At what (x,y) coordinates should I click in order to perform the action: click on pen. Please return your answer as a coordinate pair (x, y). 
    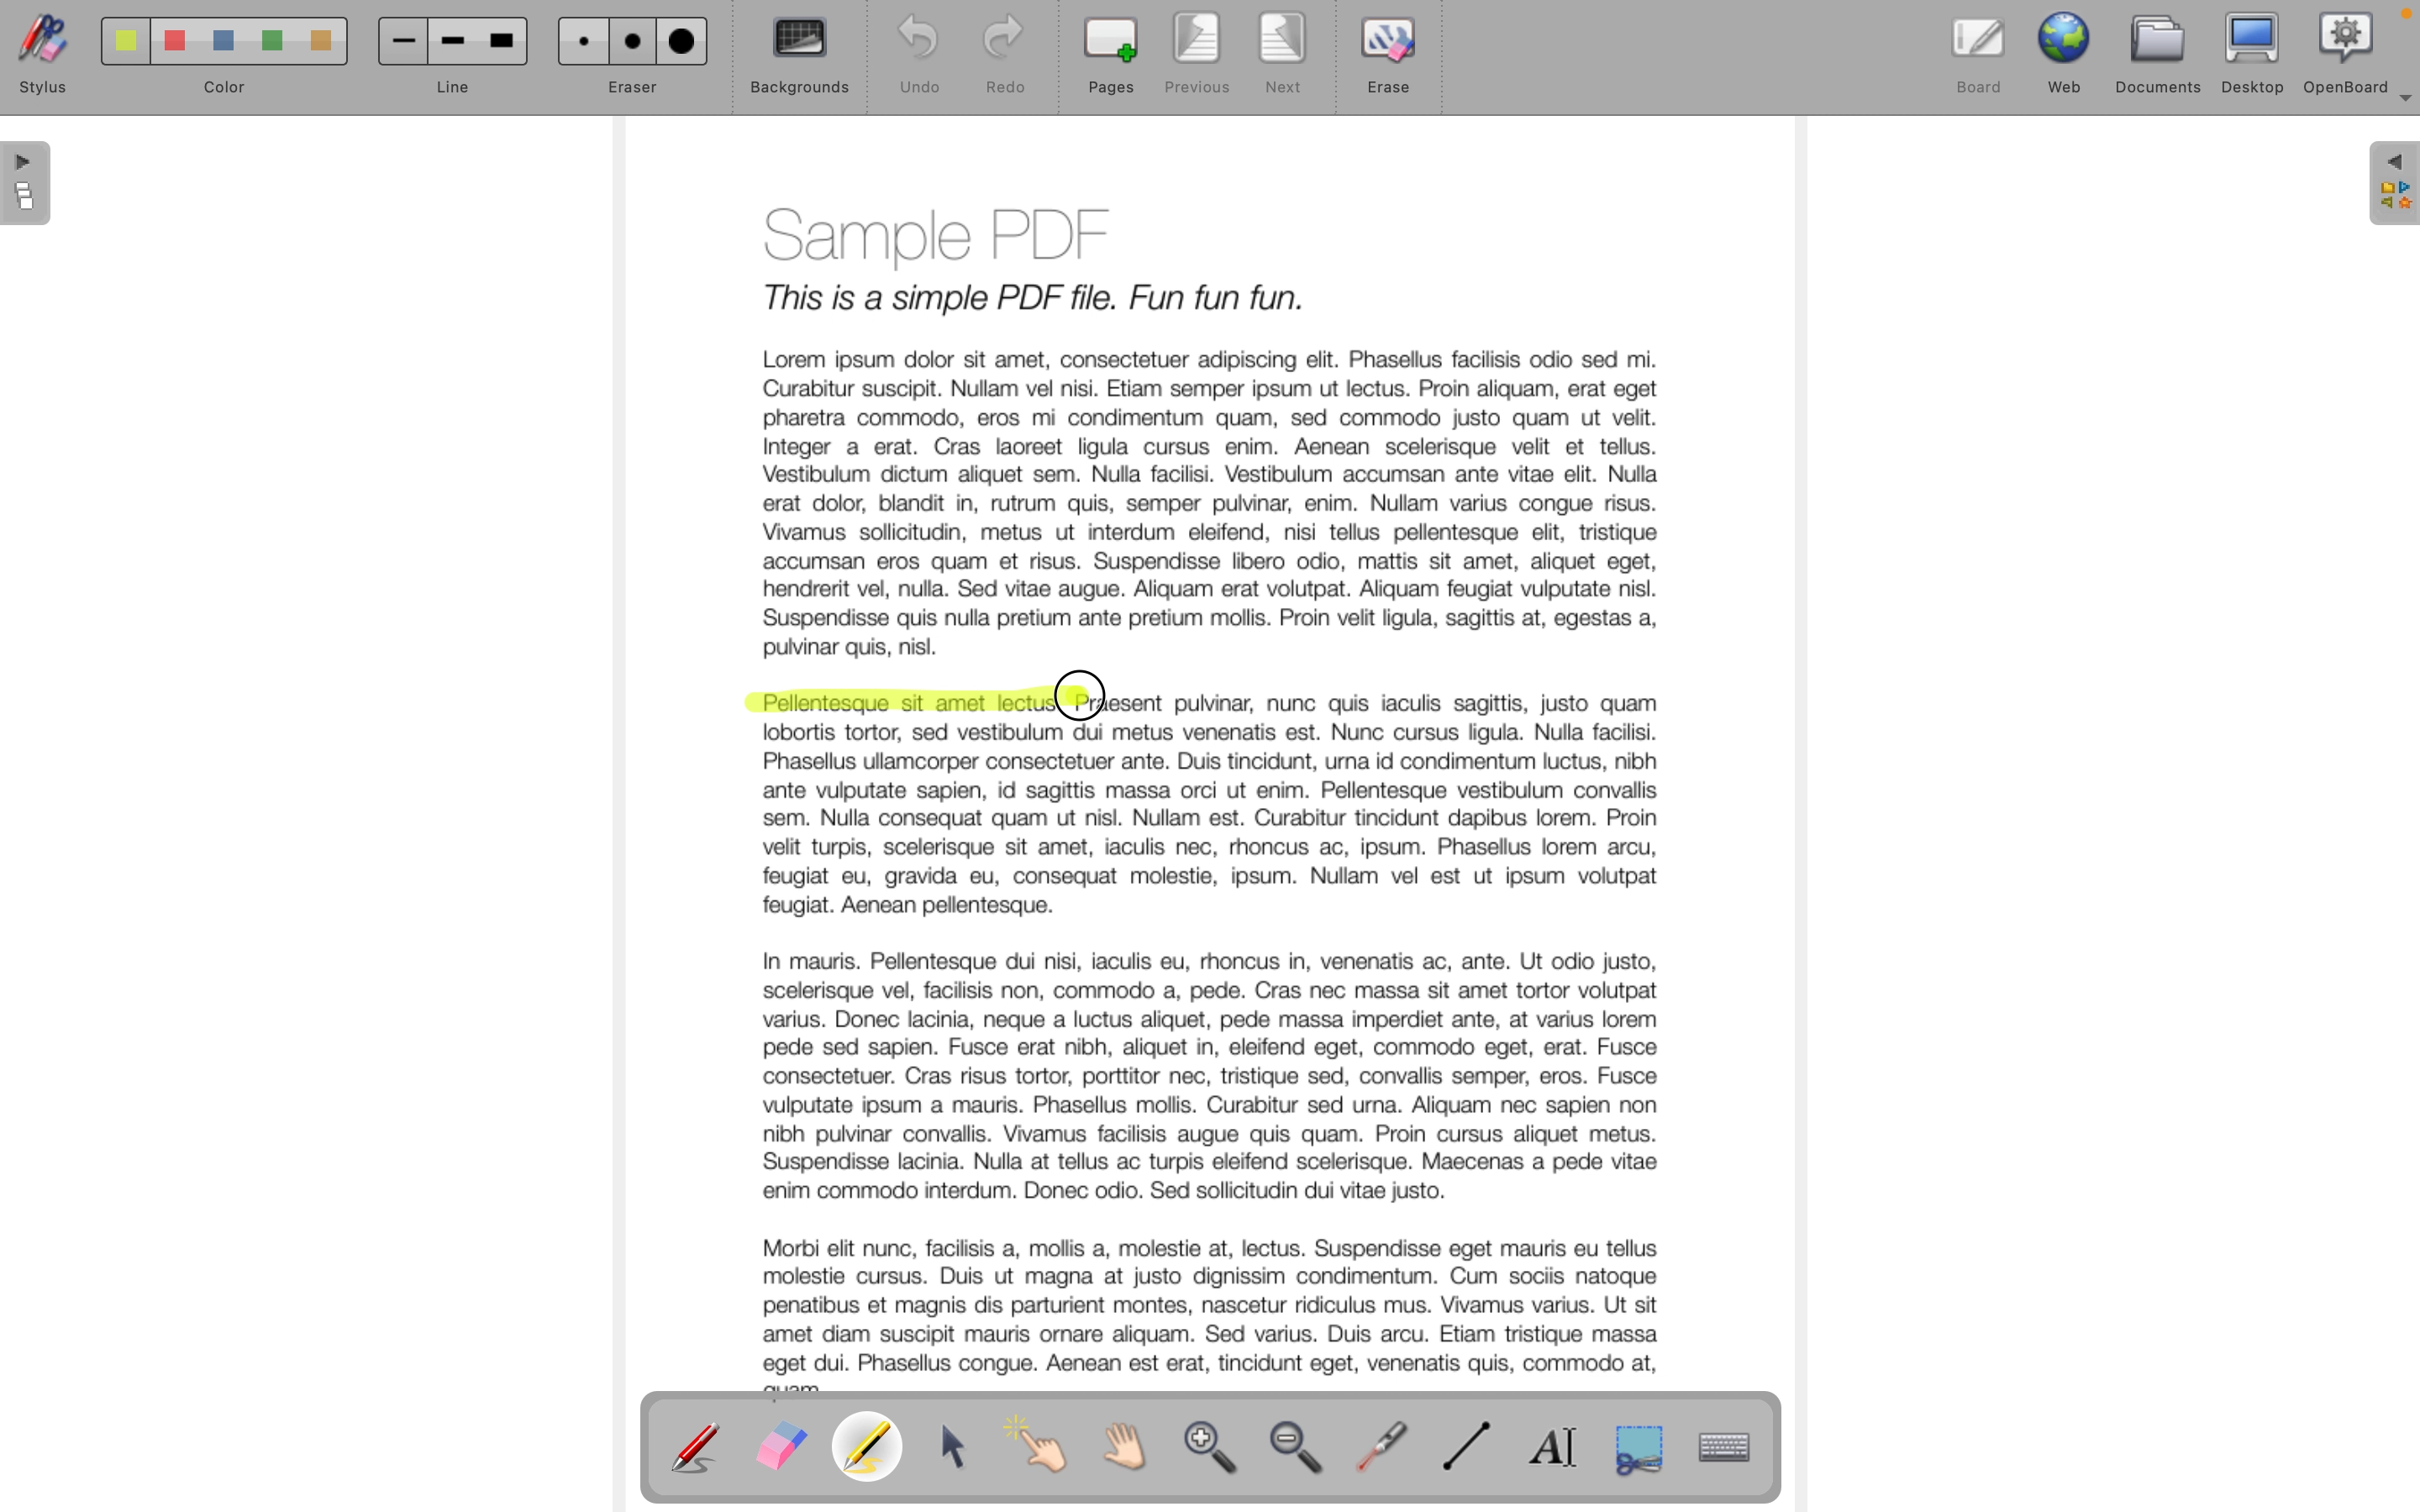
    Looking at the image, I should click on (697, 1446).